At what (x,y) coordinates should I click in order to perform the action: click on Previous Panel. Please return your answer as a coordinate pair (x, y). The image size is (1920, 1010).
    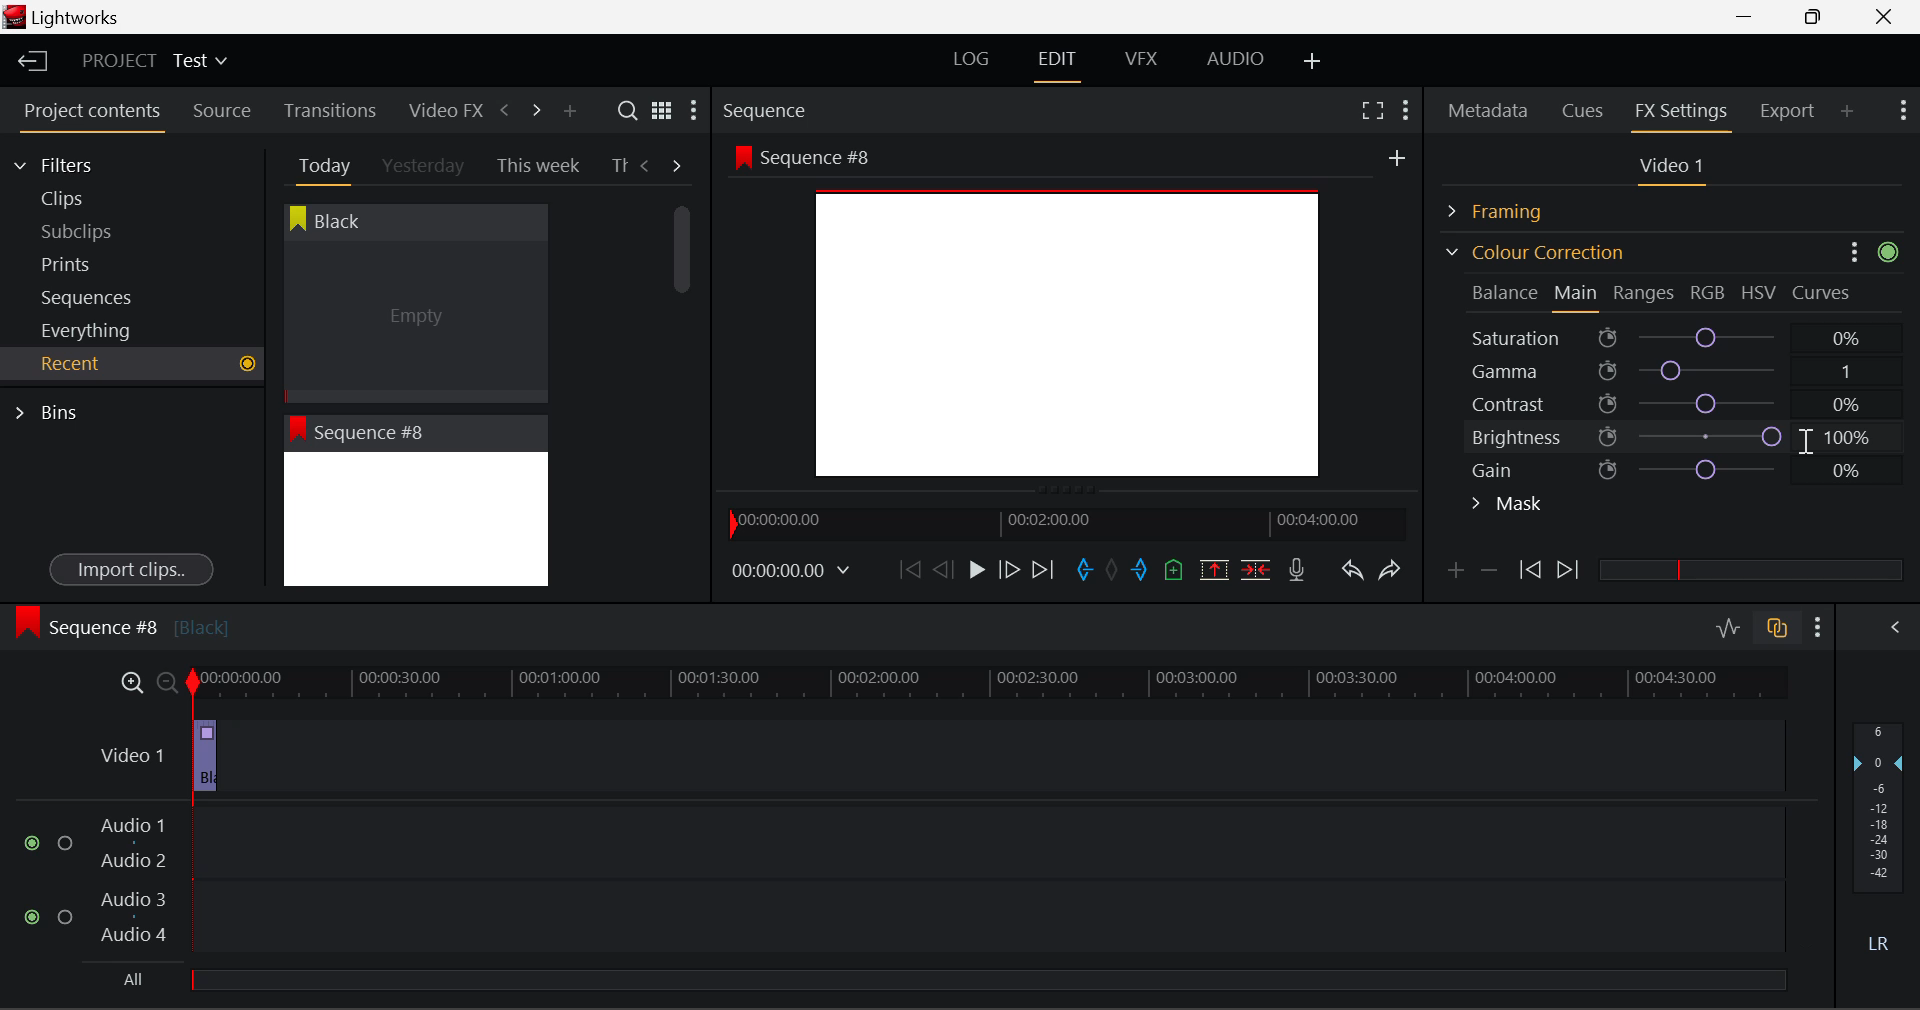
    Looking at the image, I should click on (504, 111).